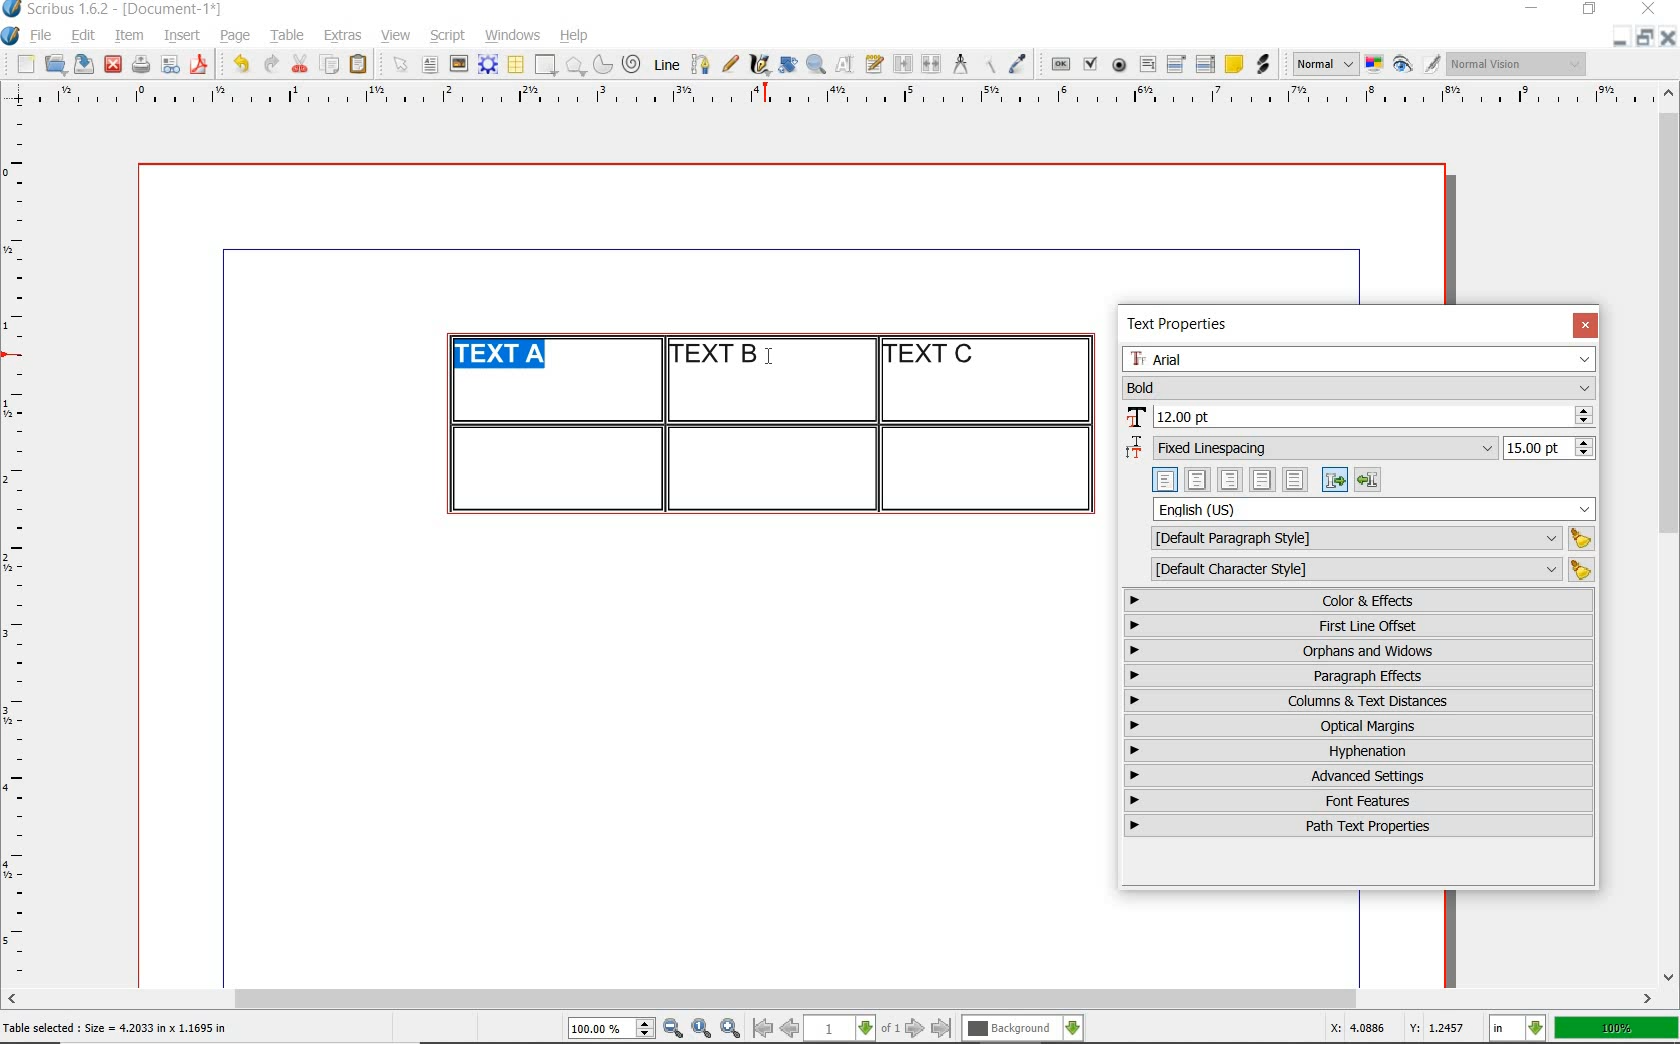  I want to click on link text frames, so click(904, 66).